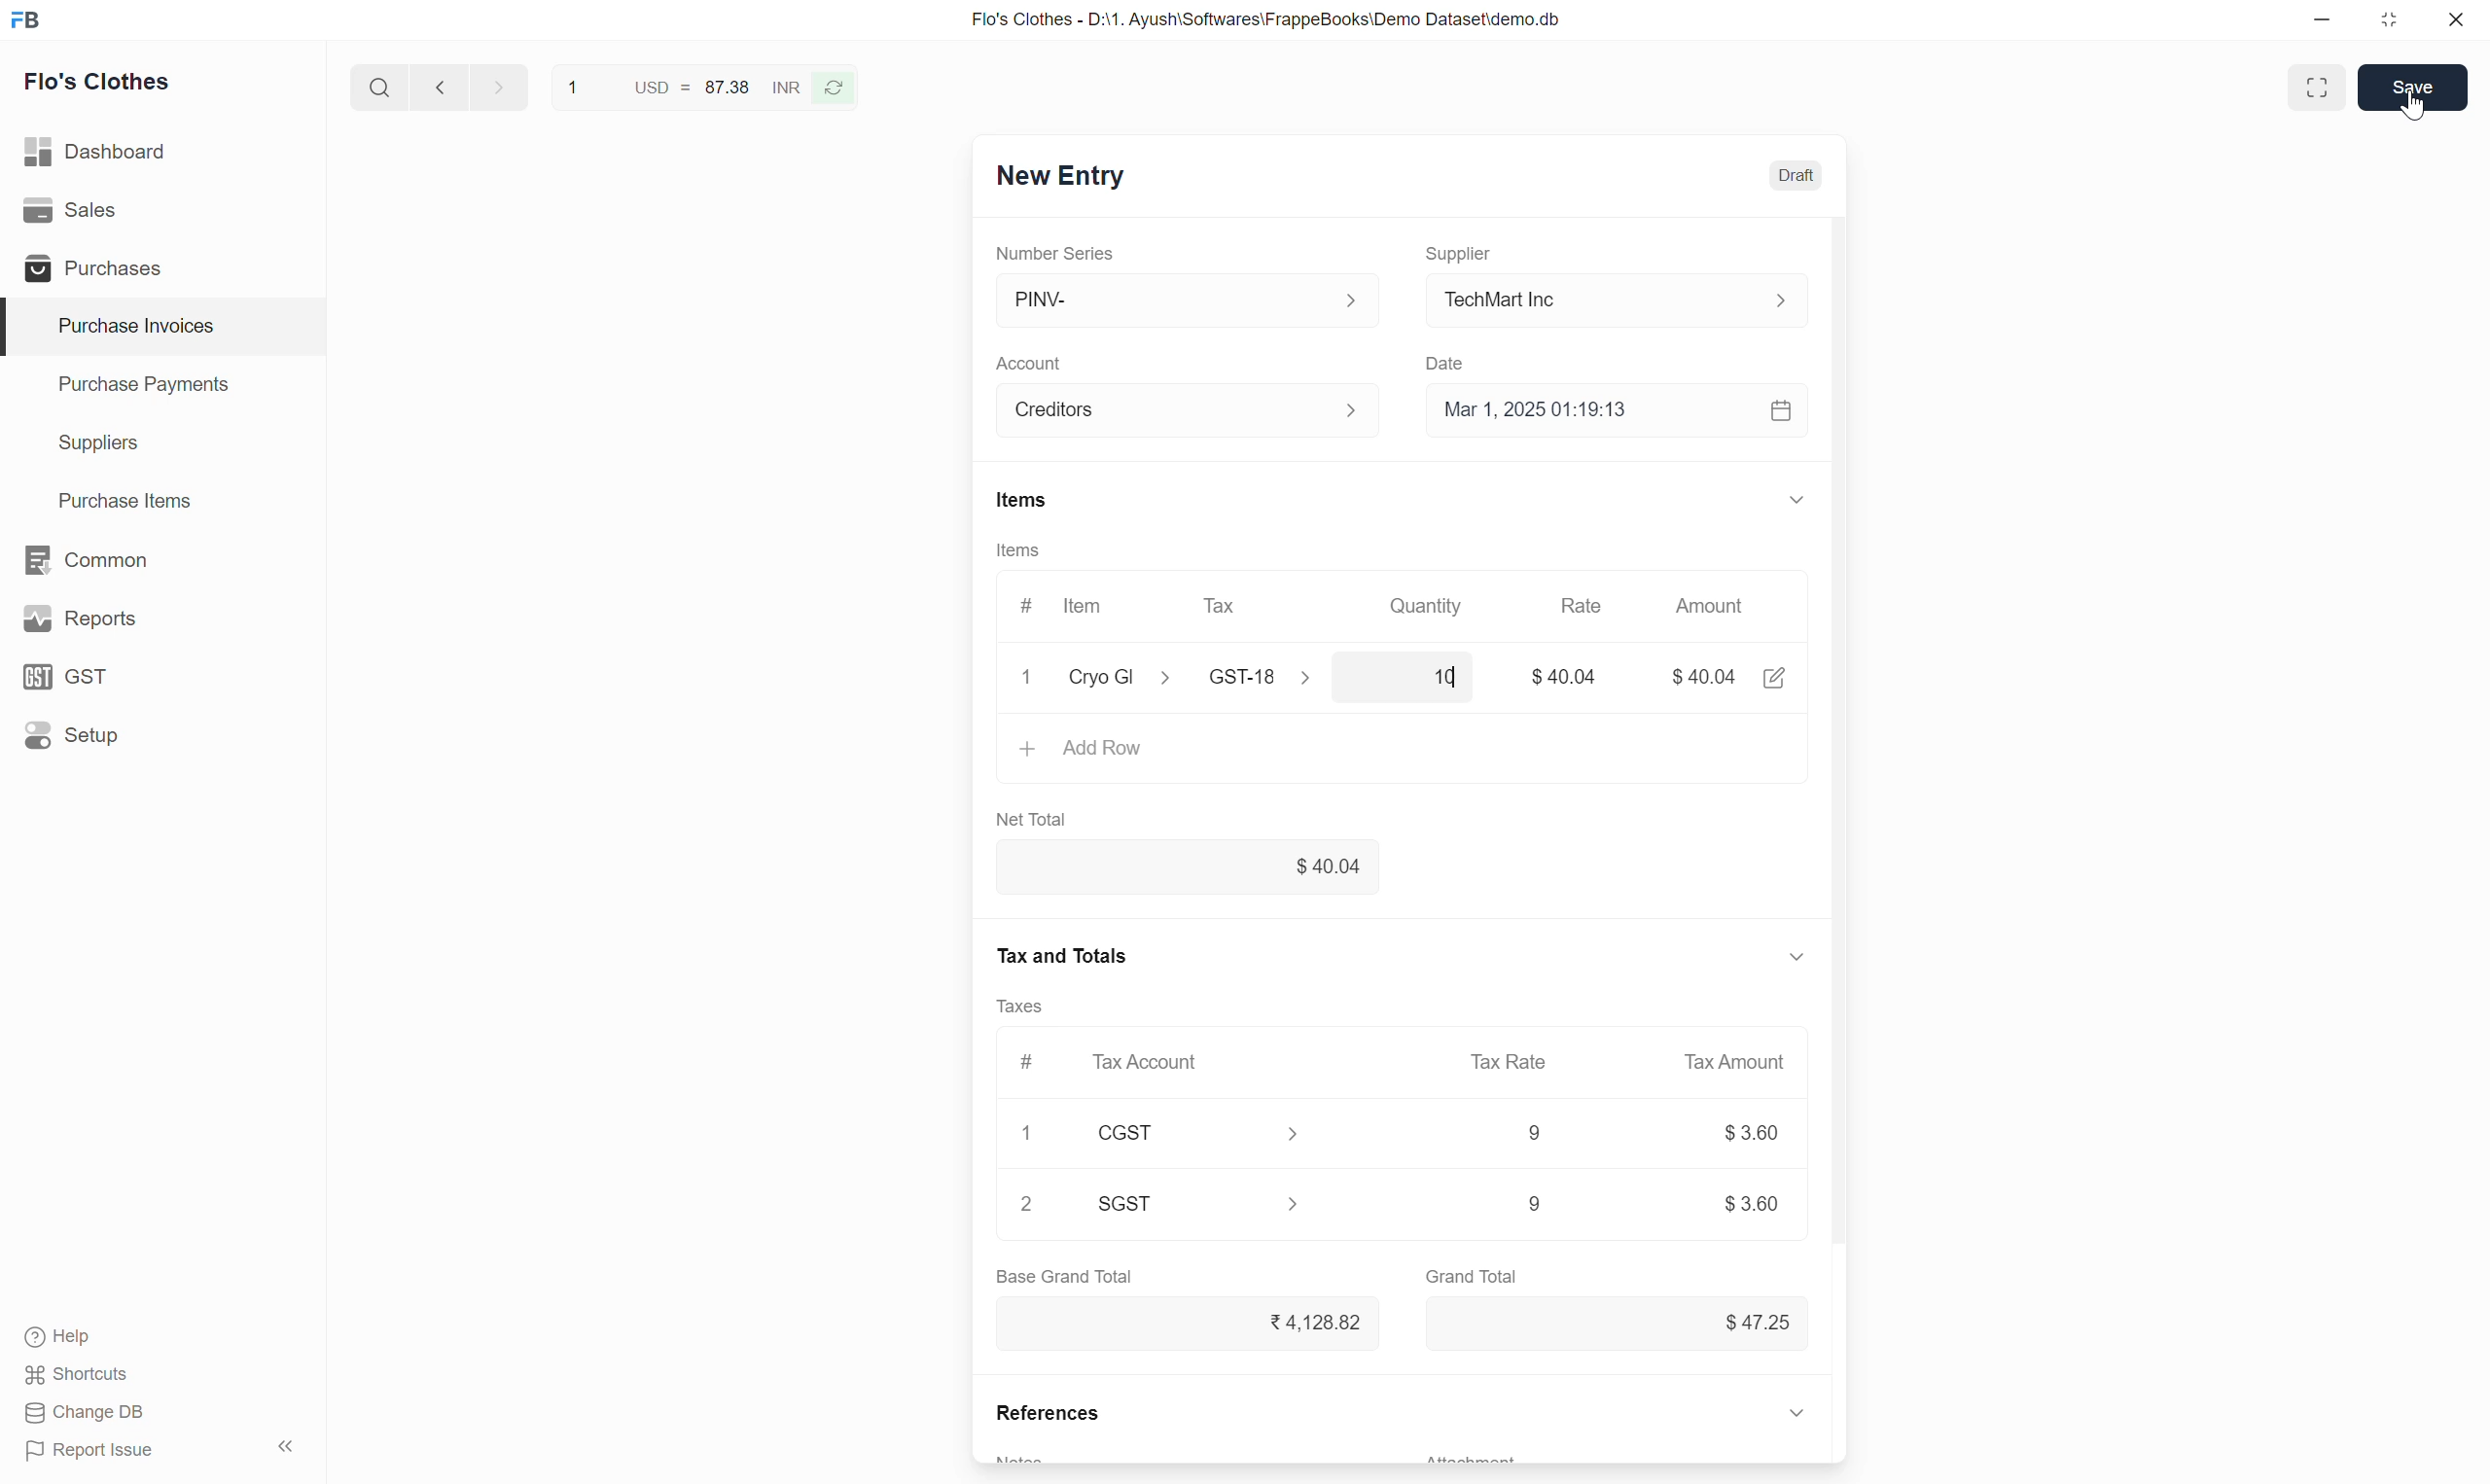 The height and width of the screenshot is (1484, 2490). What do you see at coordinates (2456, 23) in the screenshot?
I see `close` at bounding box center [2456, 23].